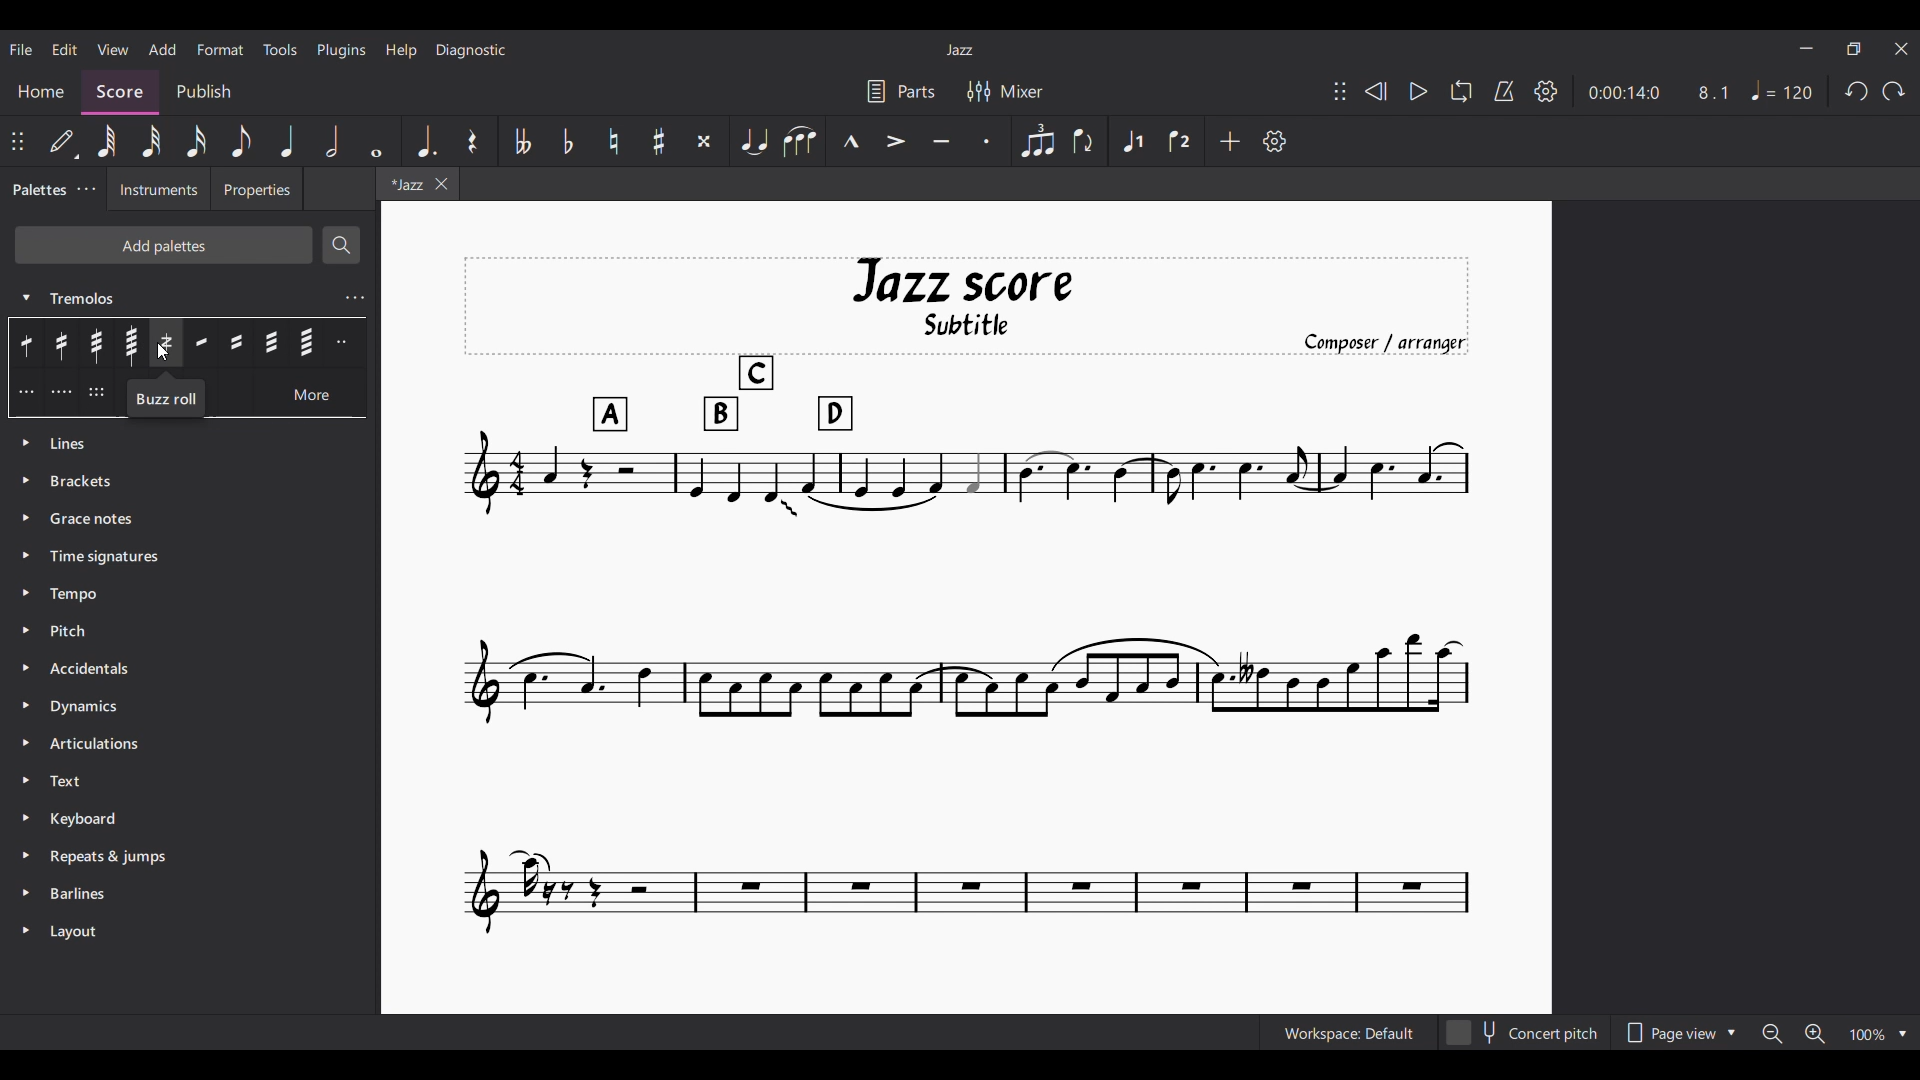  What do you see at coordinates (151, 142) in the screenshot?
I see `32nd note` at bounding box center [151, 142].